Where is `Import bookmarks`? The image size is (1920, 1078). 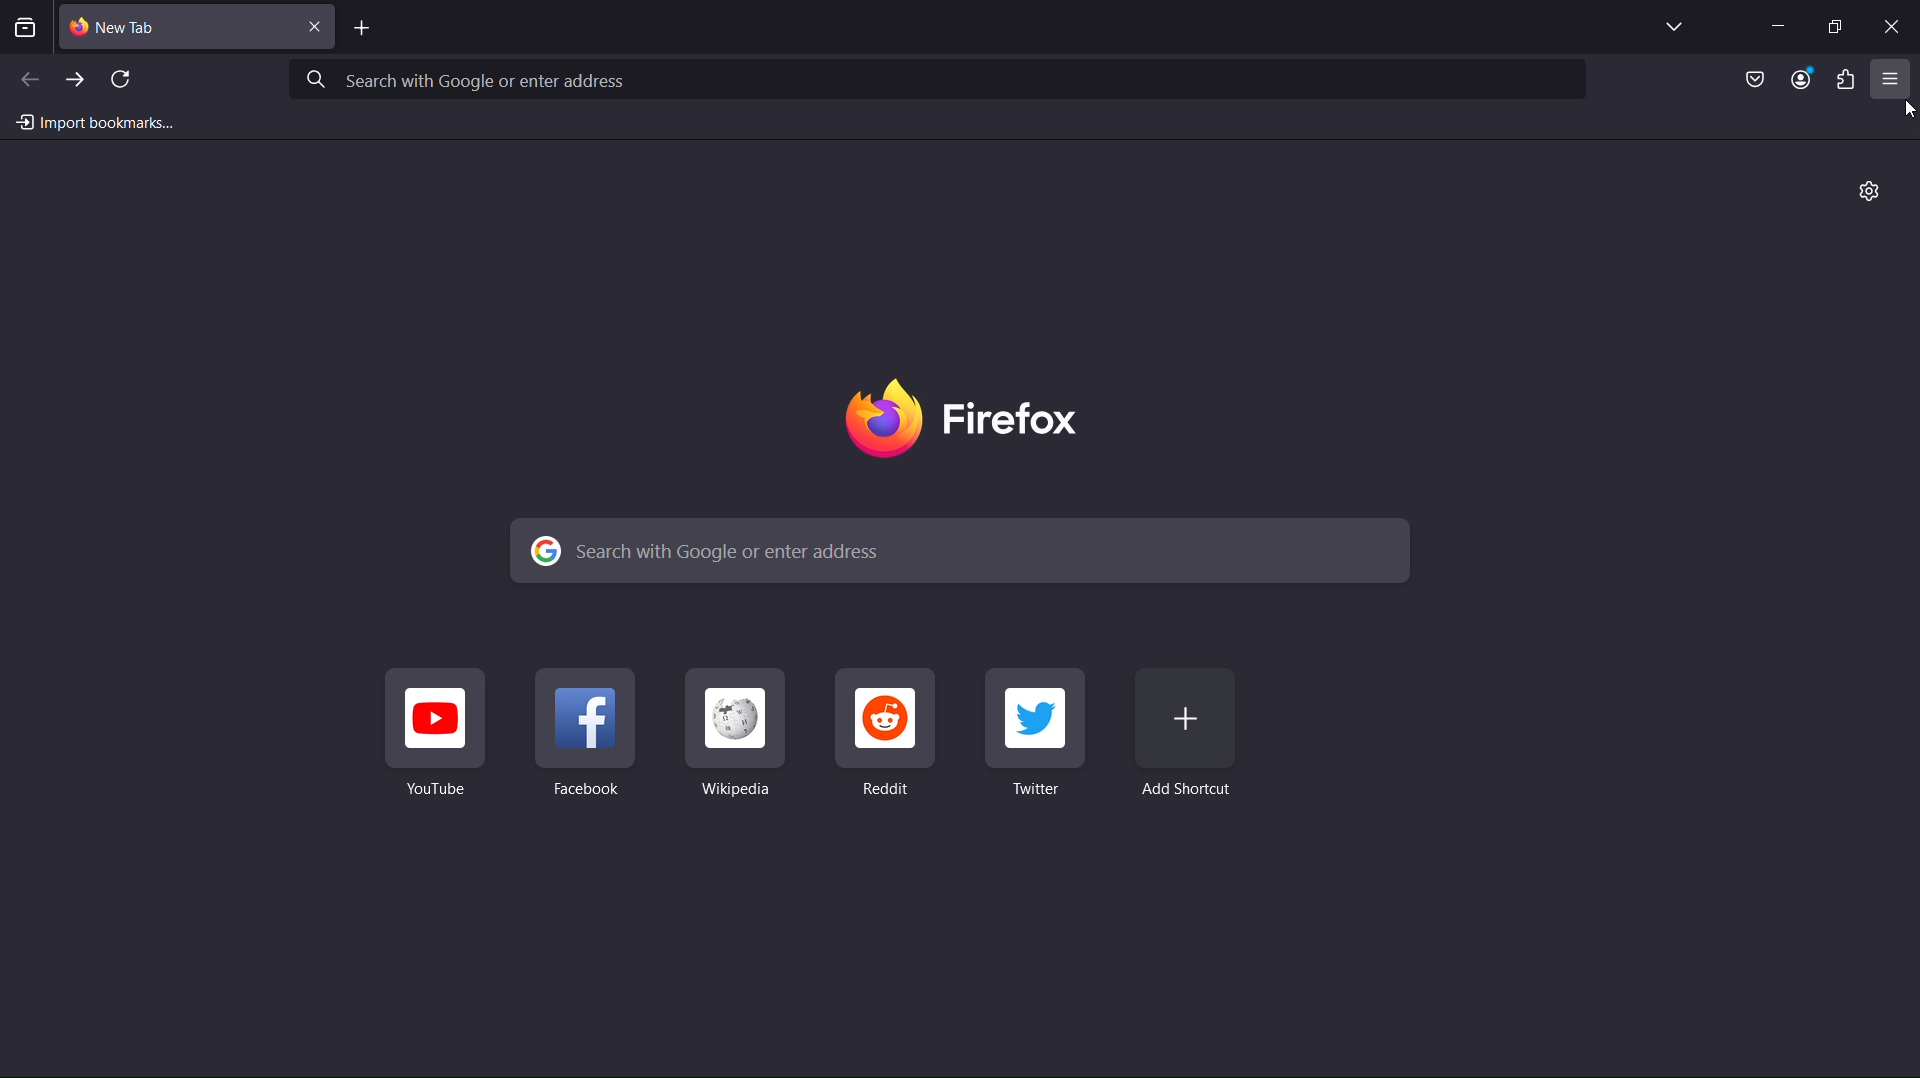 Import bookmarks is located at coordinates (95, 124).